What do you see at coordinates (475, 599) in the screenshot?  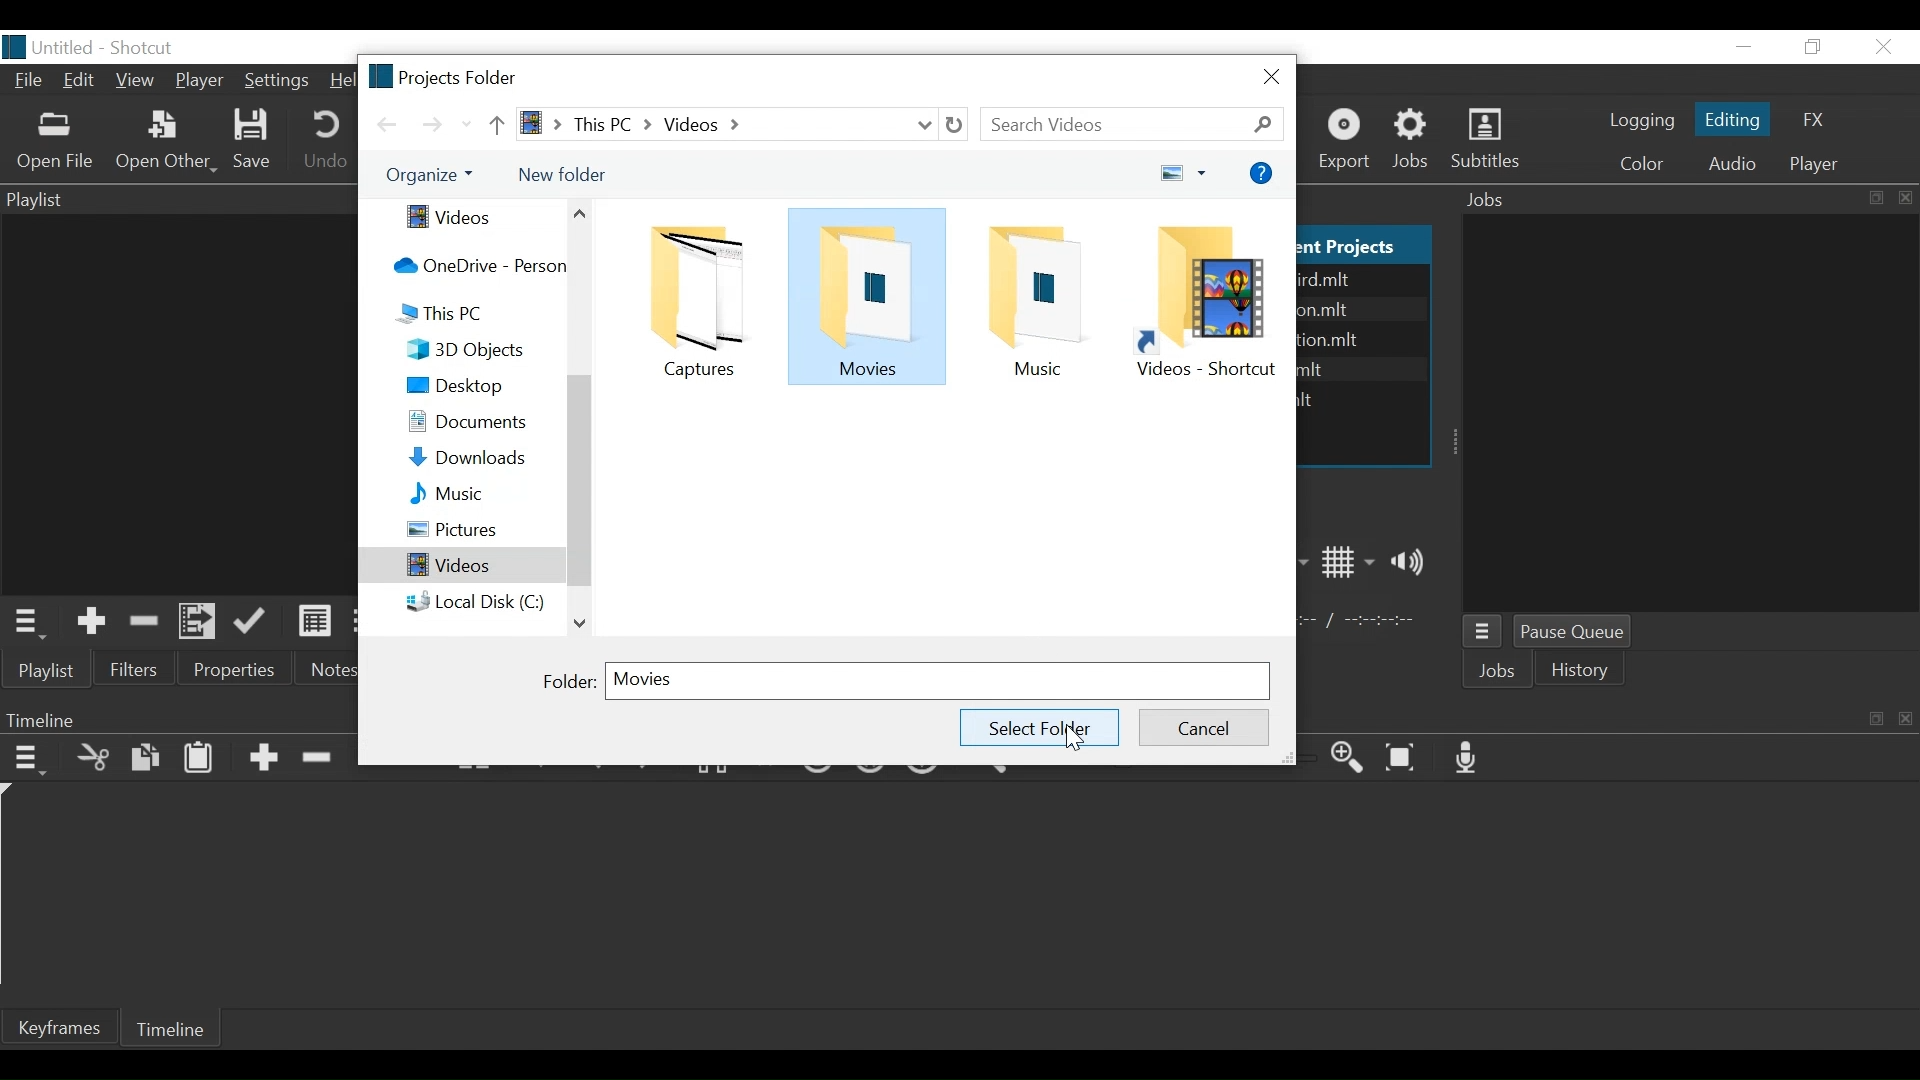 I see `Local Disk (C:)` at bounding box center [475, 599].